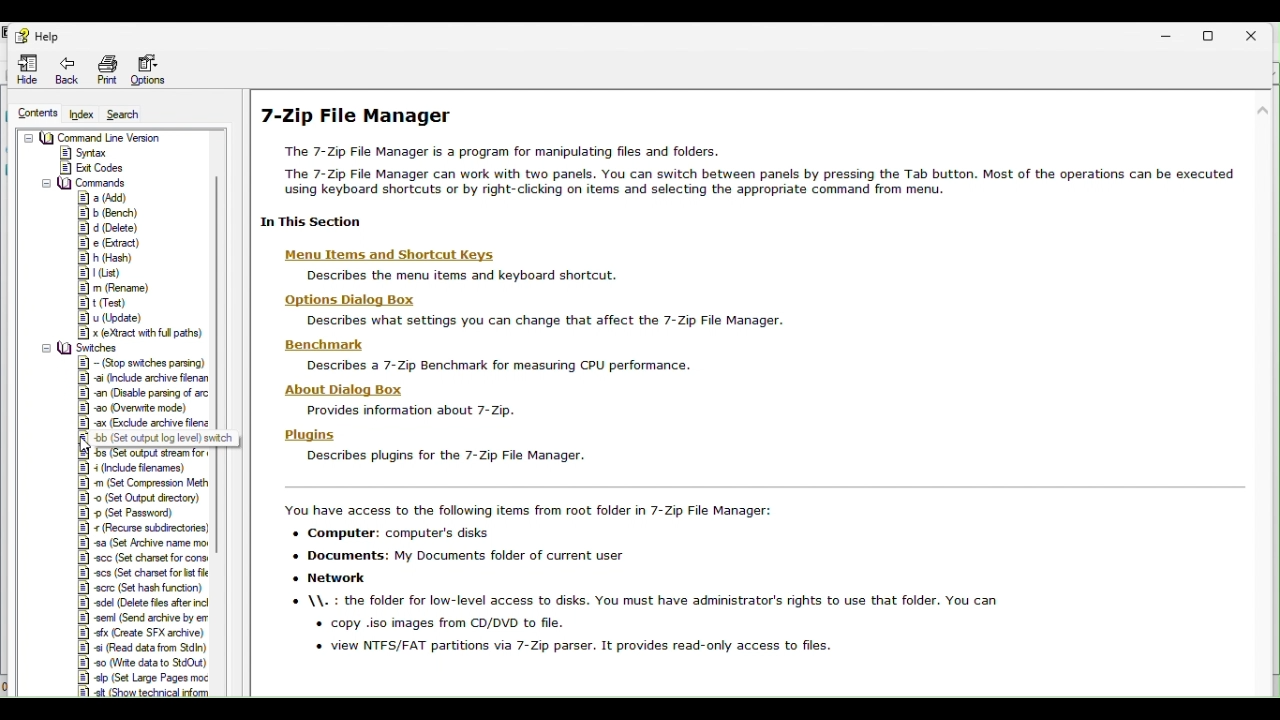  I want to click on Describes what settings you can change that affect the 7-Zip File Manager., so click(539, 321).